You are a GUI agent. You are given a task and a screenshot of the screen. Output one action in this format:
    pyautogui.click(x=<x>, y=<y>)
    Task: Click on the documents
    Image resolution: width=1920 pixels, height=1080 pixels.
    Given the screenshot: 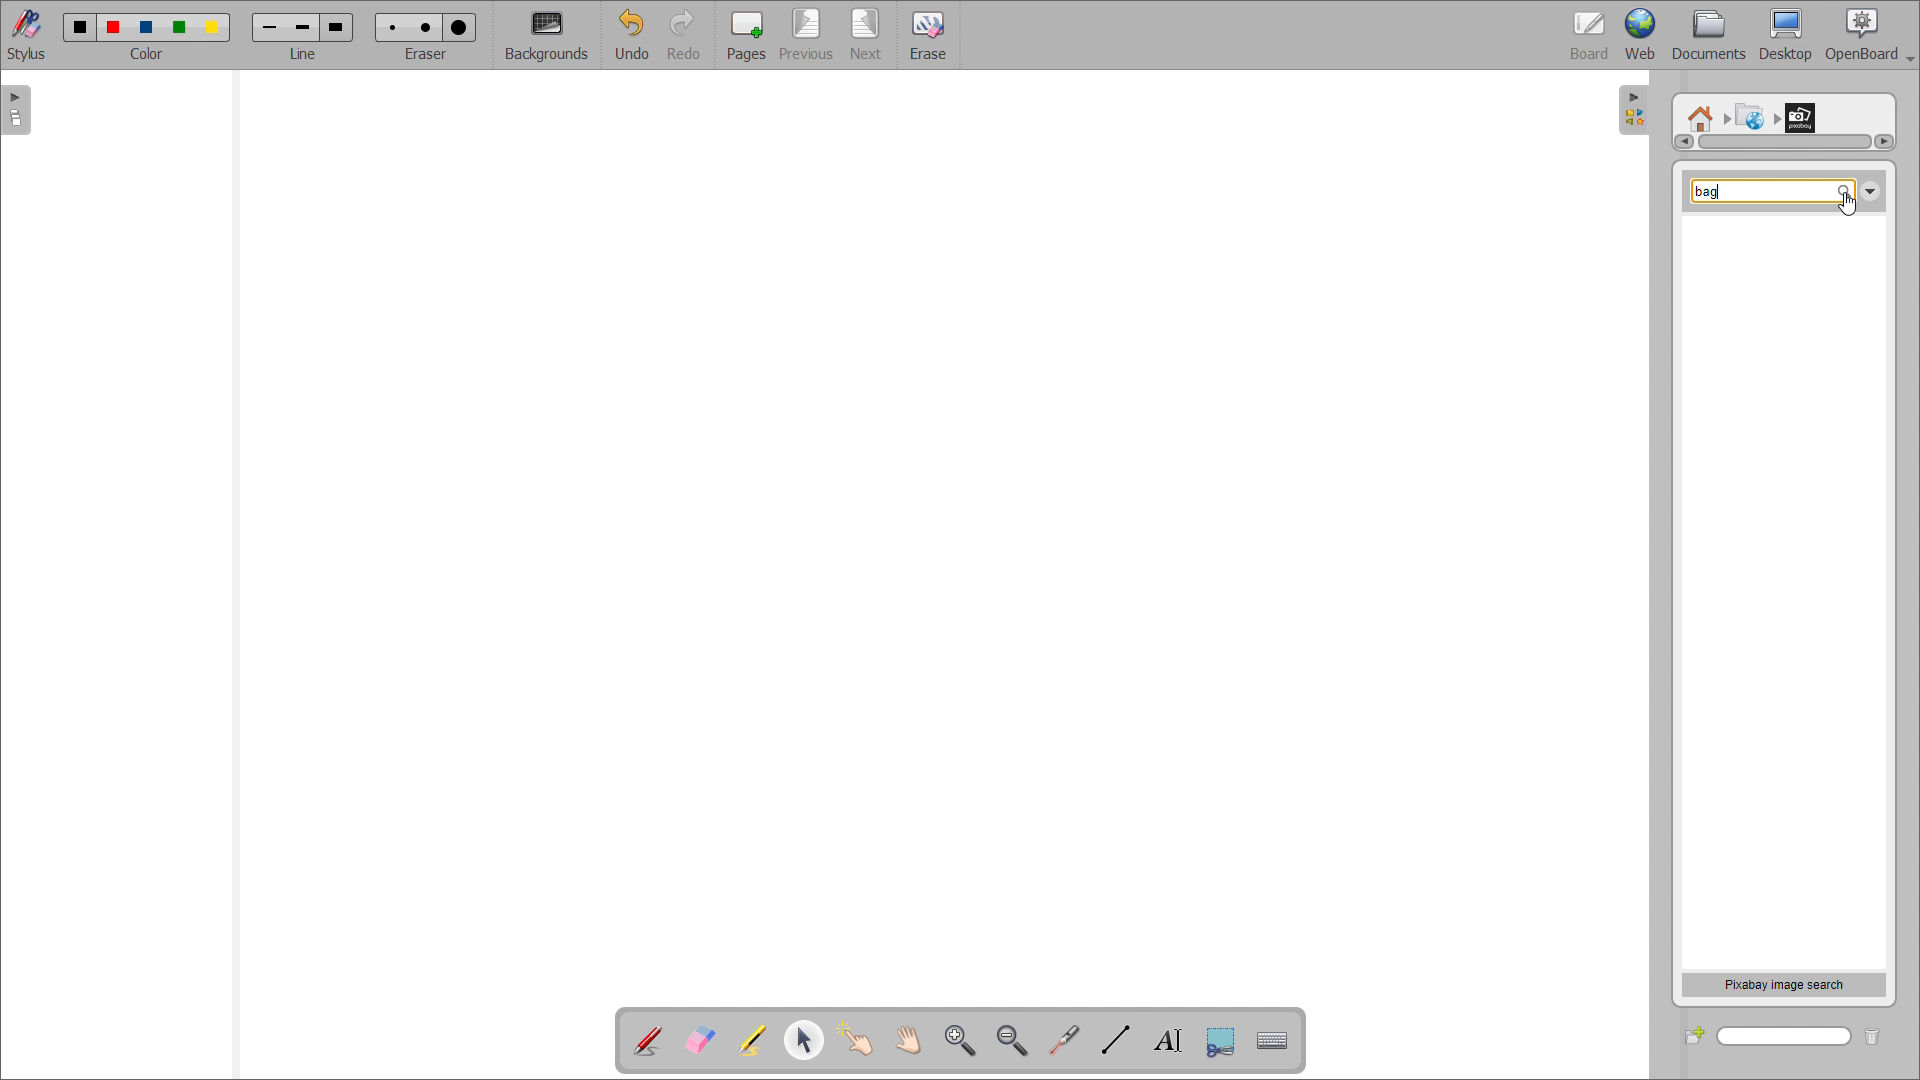 What is the action you would take?
    pyautogui.click(x=1710, y=36)
    